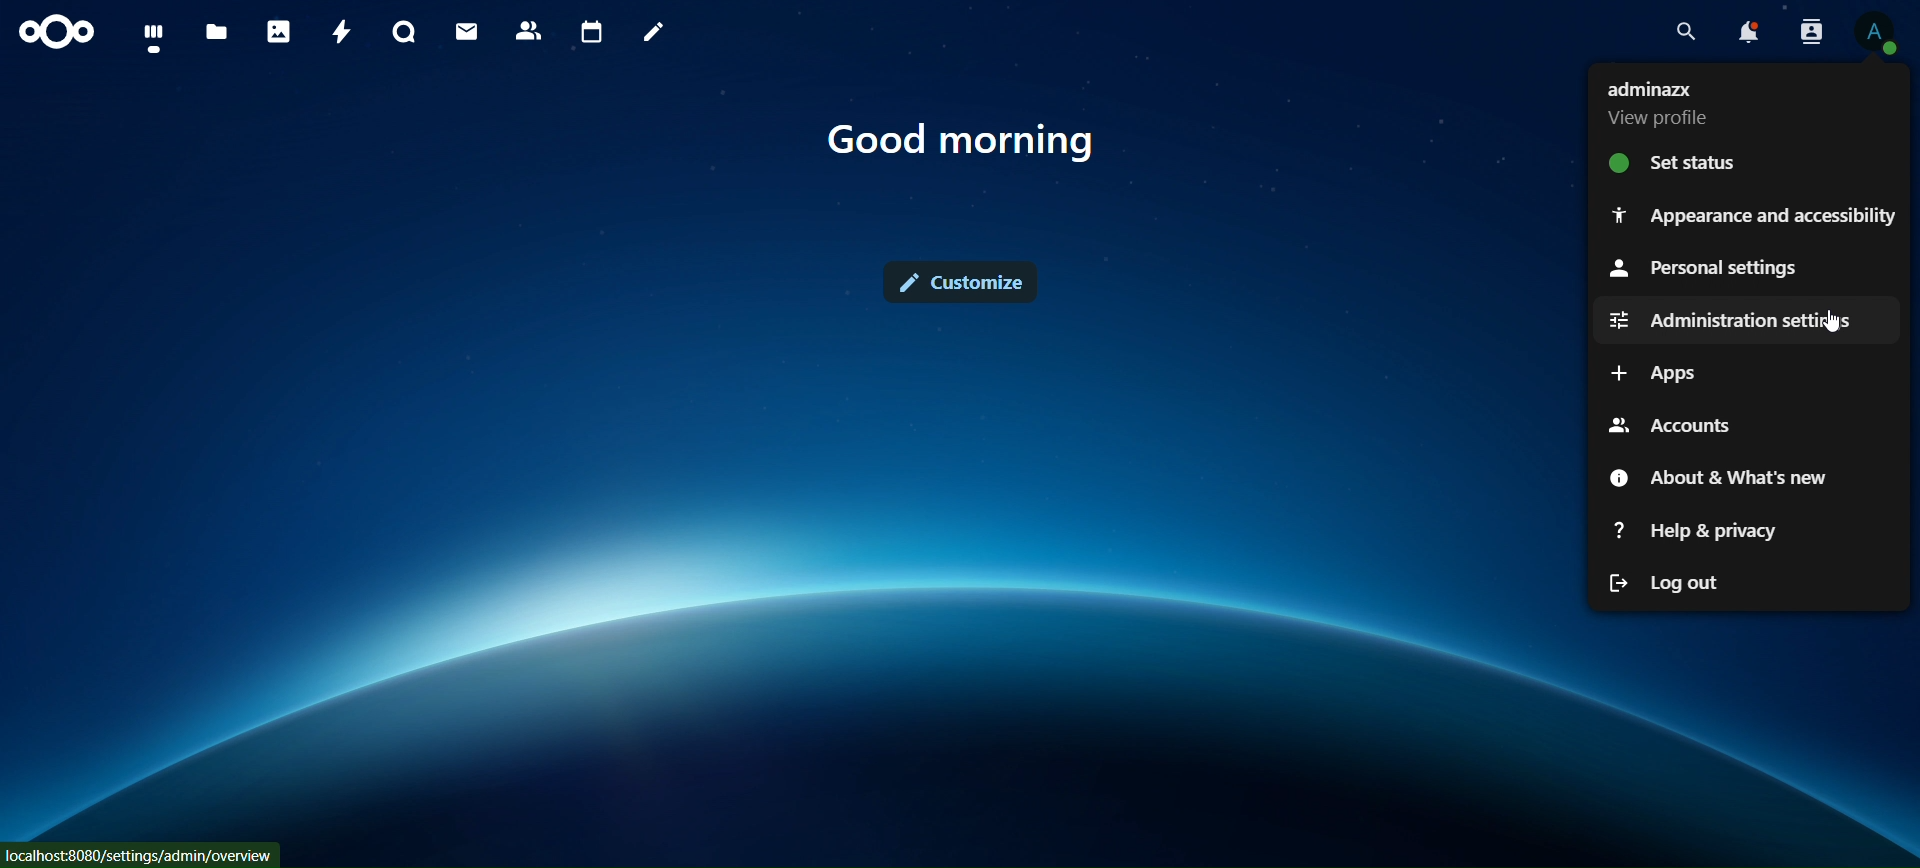 The height and width of the screenshot is (868, 1920). I want to click on files, so click(158, 39).